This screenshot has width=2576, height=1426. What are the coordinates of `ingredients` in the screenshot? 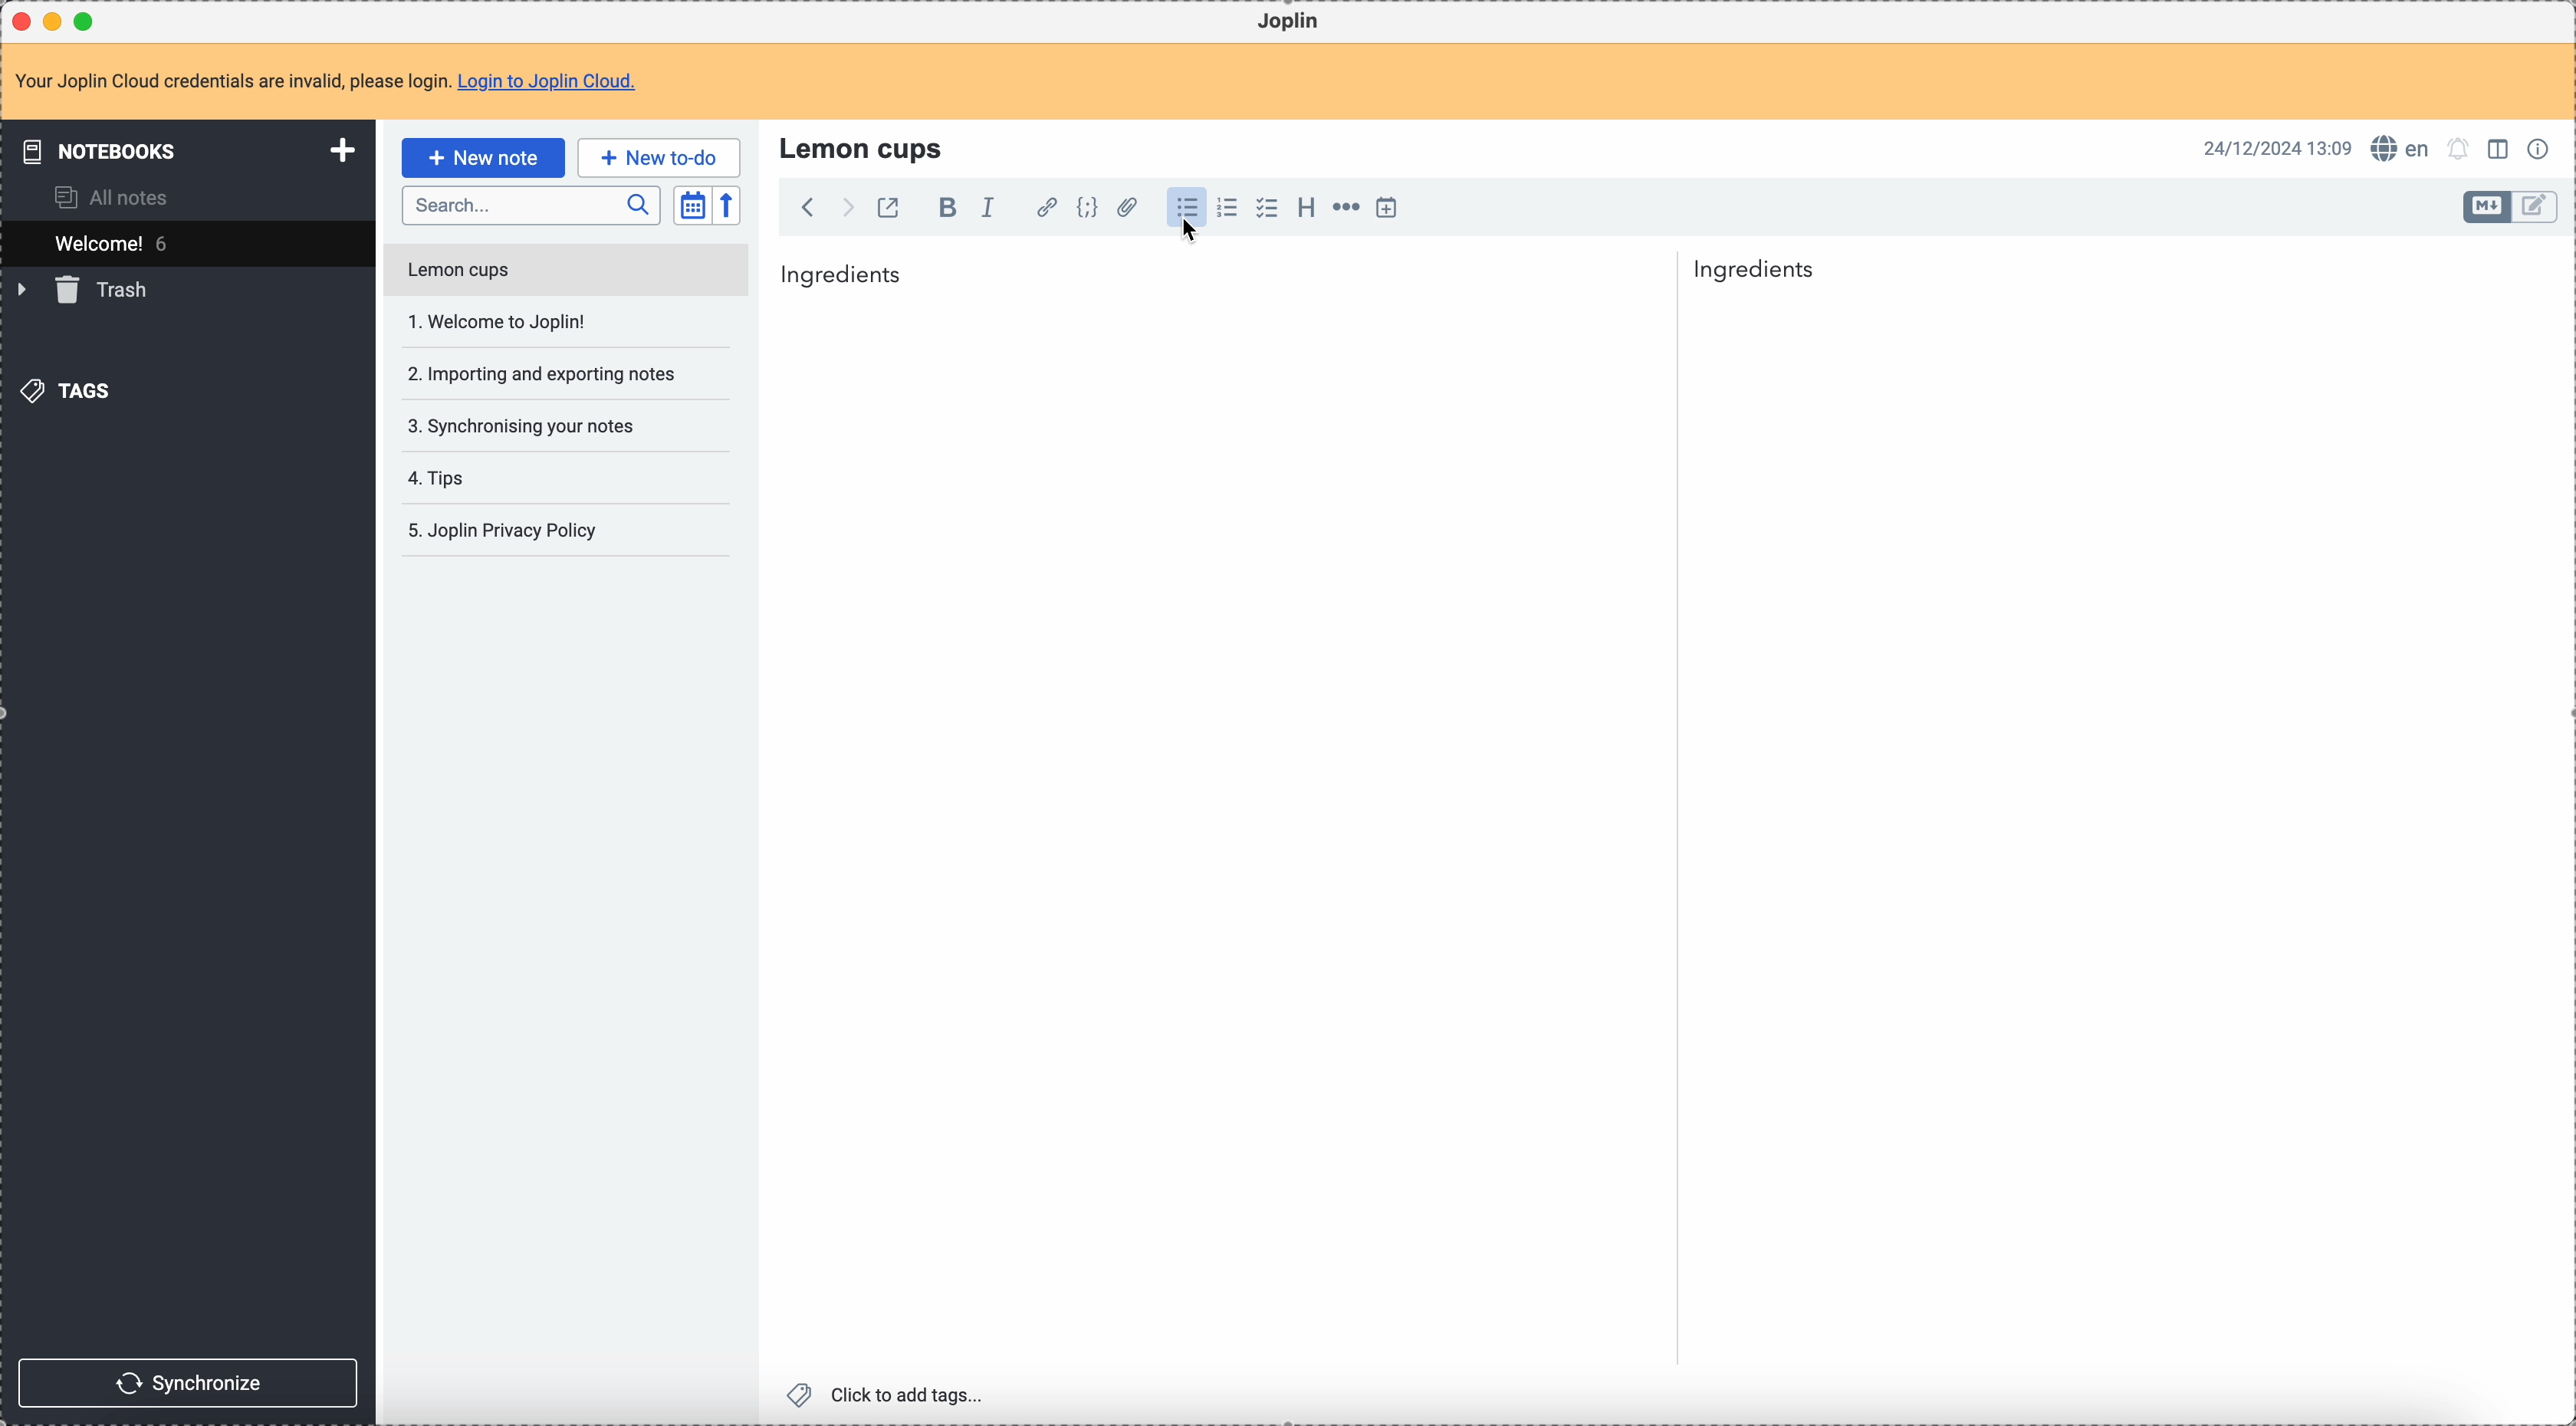 It's located at (842, 273).